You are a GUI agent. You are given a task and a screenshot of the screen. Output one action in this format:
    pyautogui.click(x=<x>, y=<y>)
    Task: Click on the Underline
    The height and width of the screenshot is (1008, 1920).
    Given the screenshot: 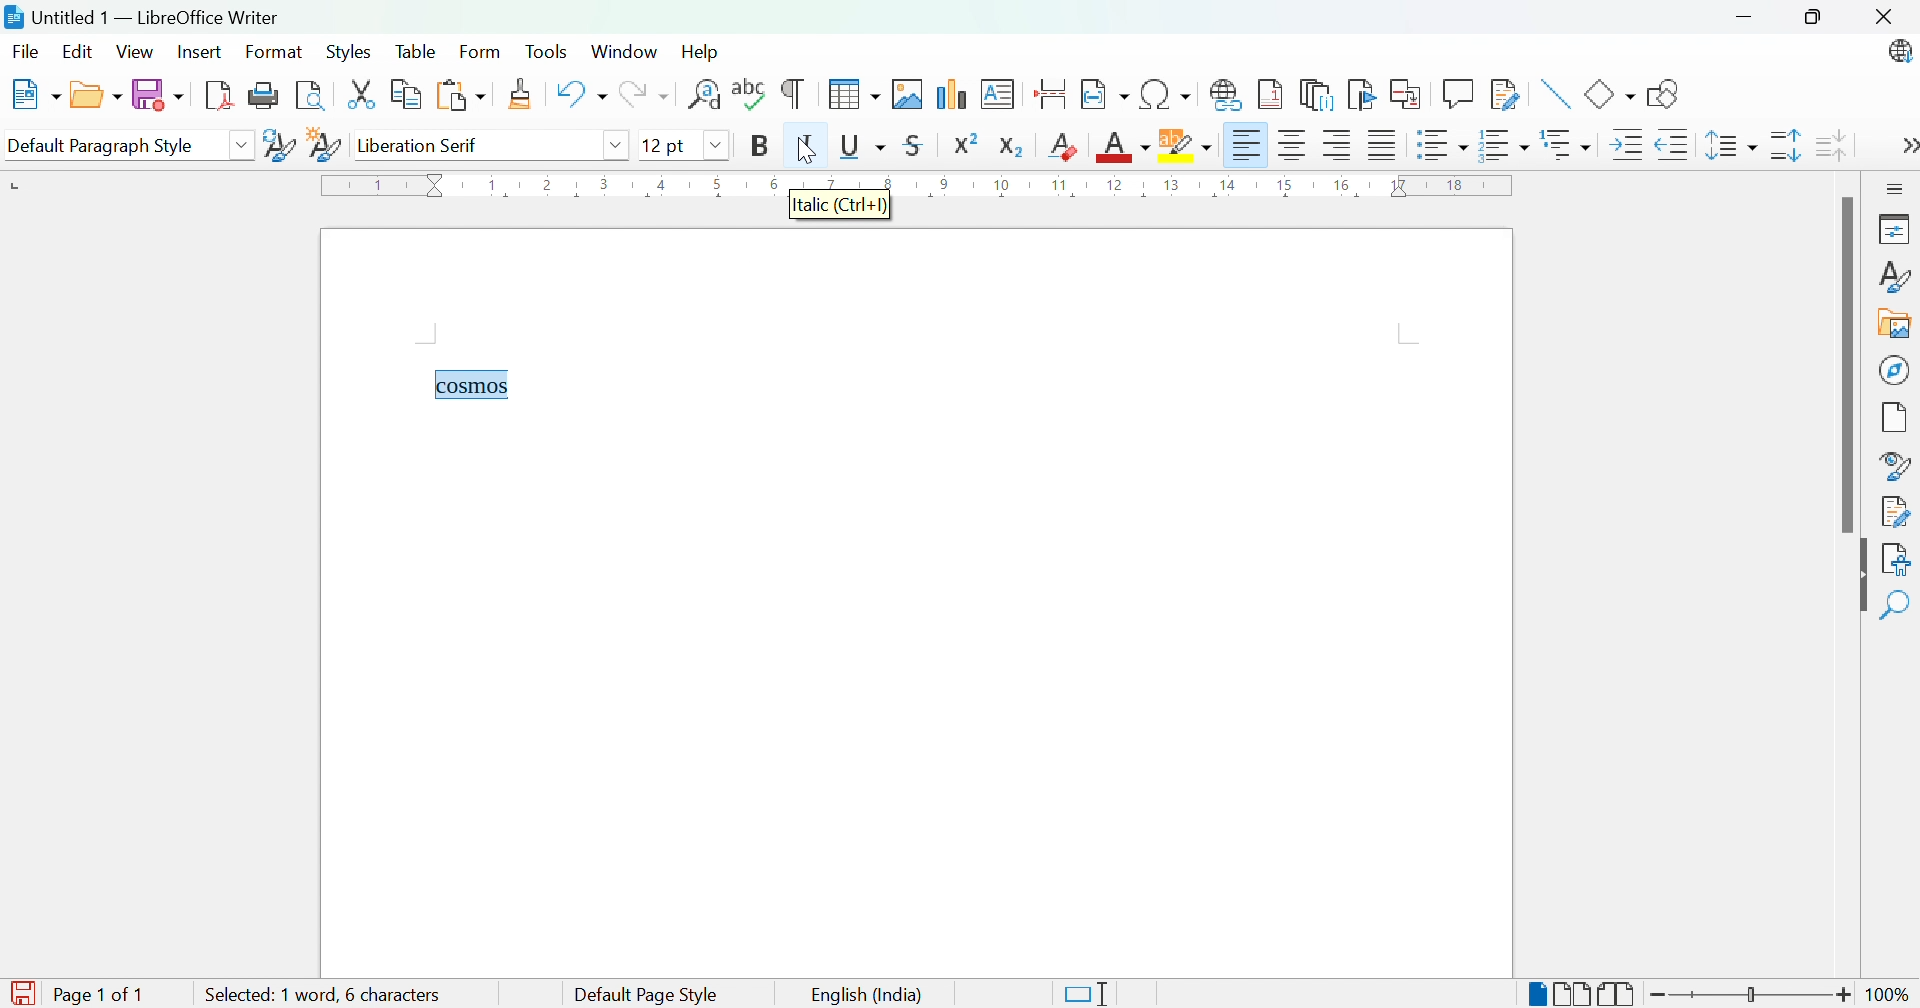 What is the action you would take?
    pyautogui.click(x=863, y=146)
    